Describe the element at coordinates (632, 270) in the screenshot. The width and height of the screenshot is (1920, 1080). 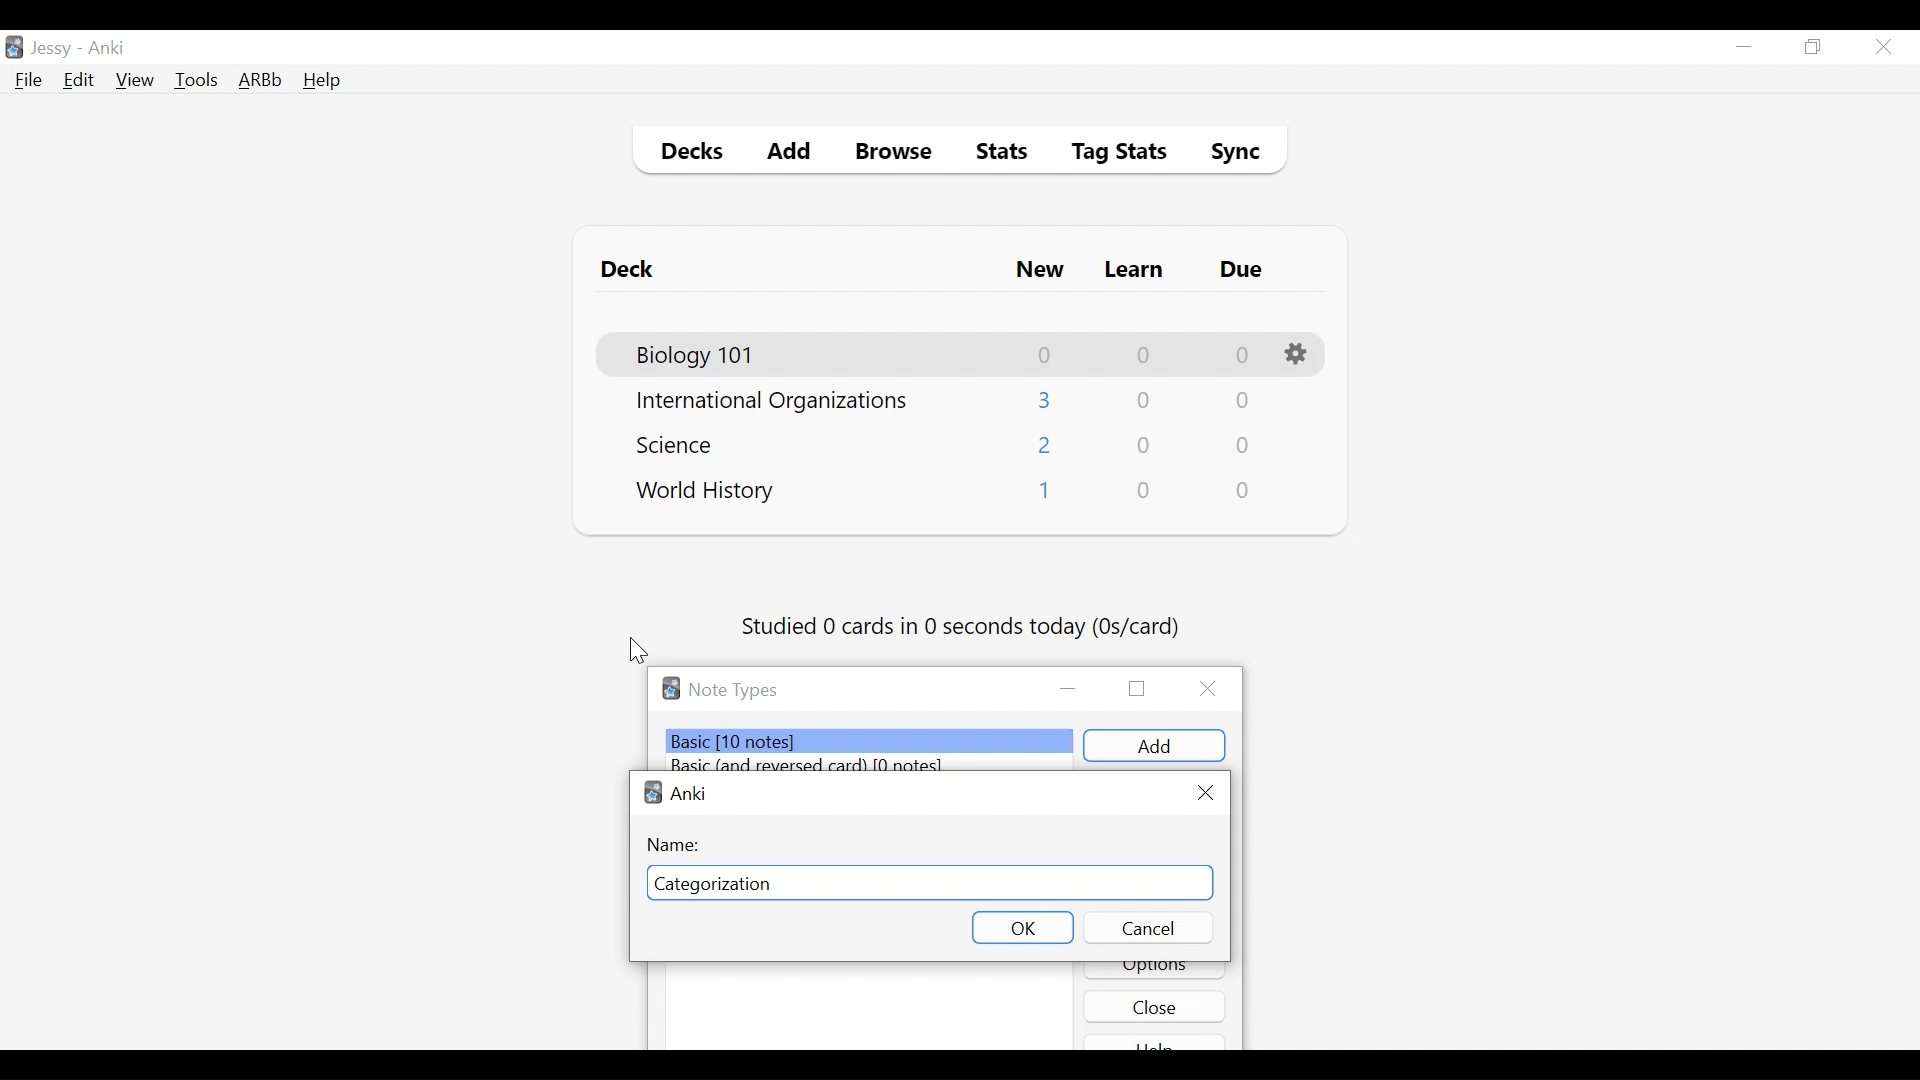
I see `Deck` at that location.